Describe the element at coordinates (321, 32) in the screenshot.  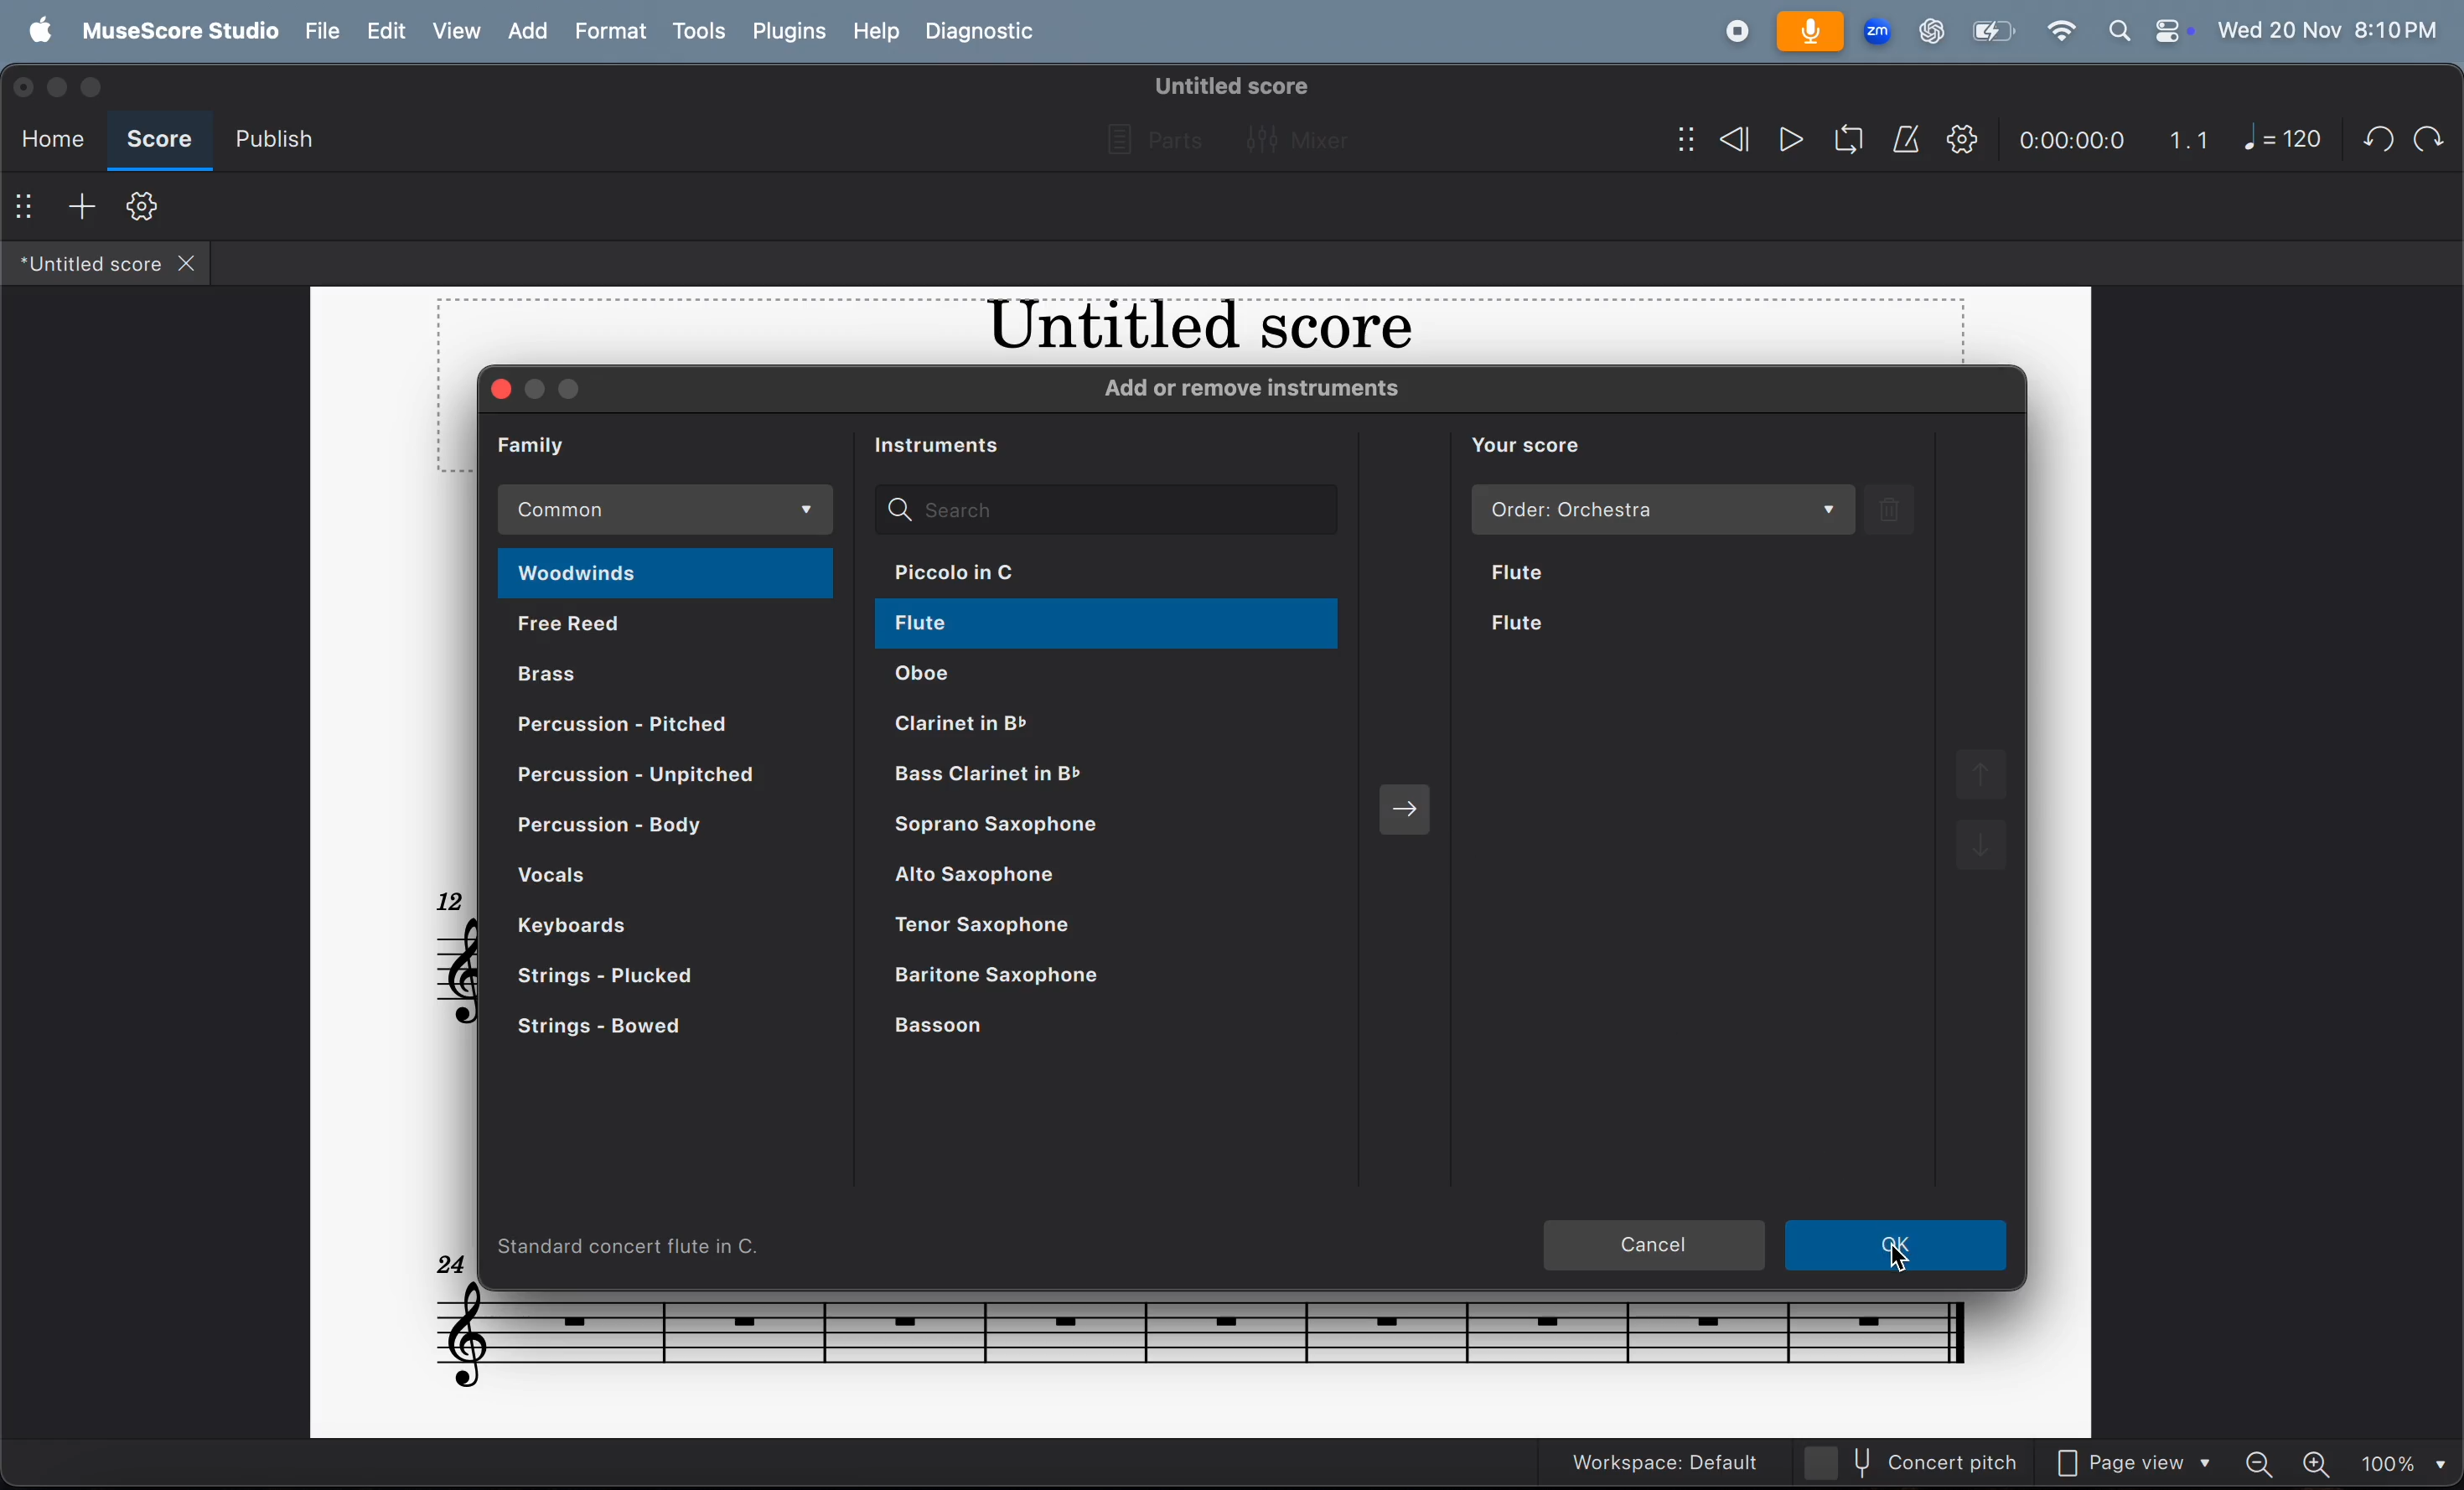
I see `file` at that location.